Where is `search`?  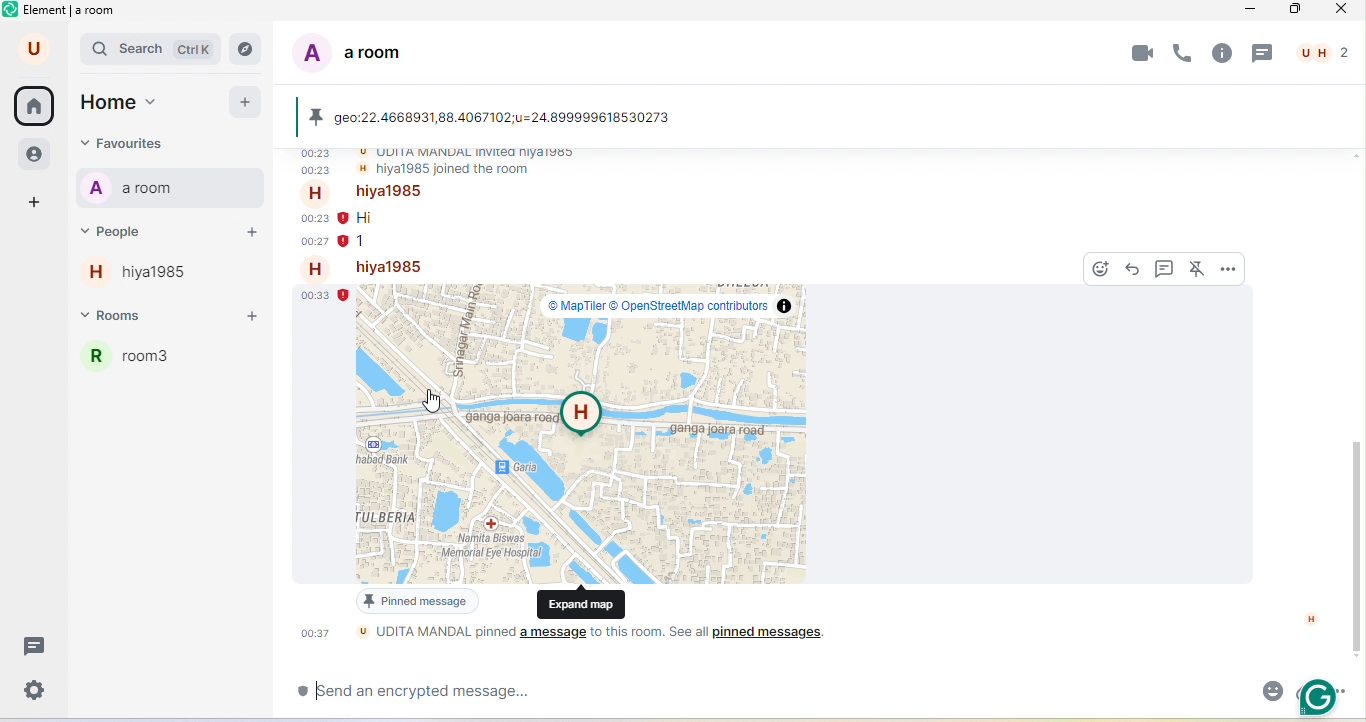 search is located at coordinates (152, 51).